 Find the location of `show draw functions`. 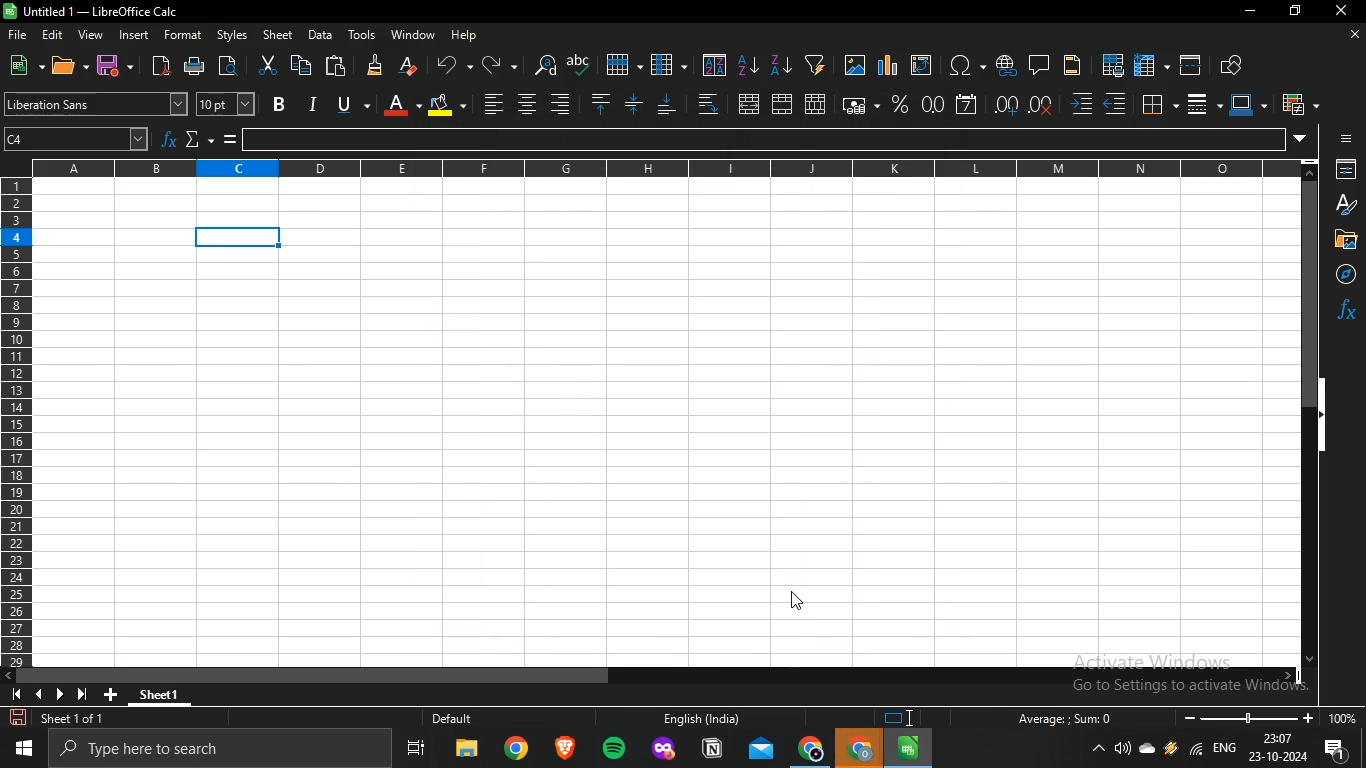

show draw functions is located at coordinates (1233, 63).